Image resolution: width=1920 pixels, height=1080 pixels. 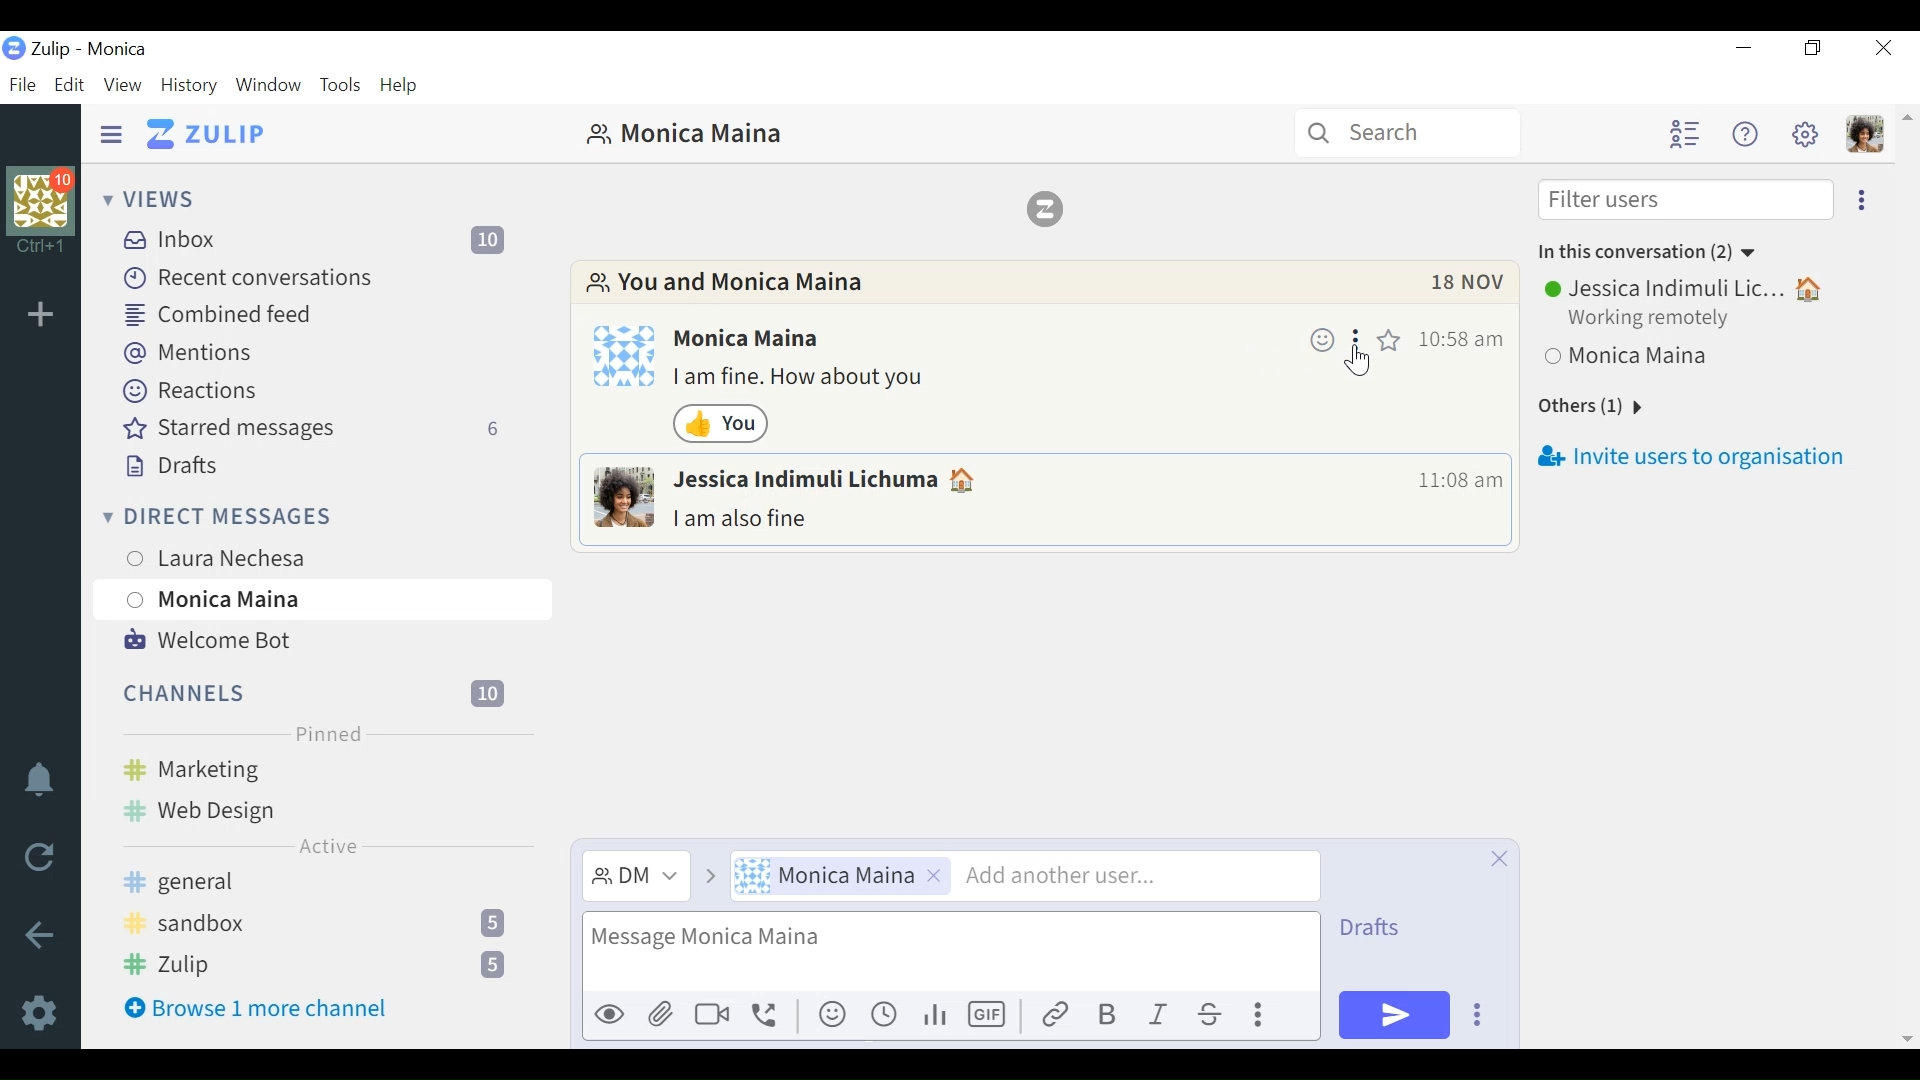 What do you see at coordinates (323, 732) in the screenshot?
I see `Pinned` at bounding box center [323, 732].